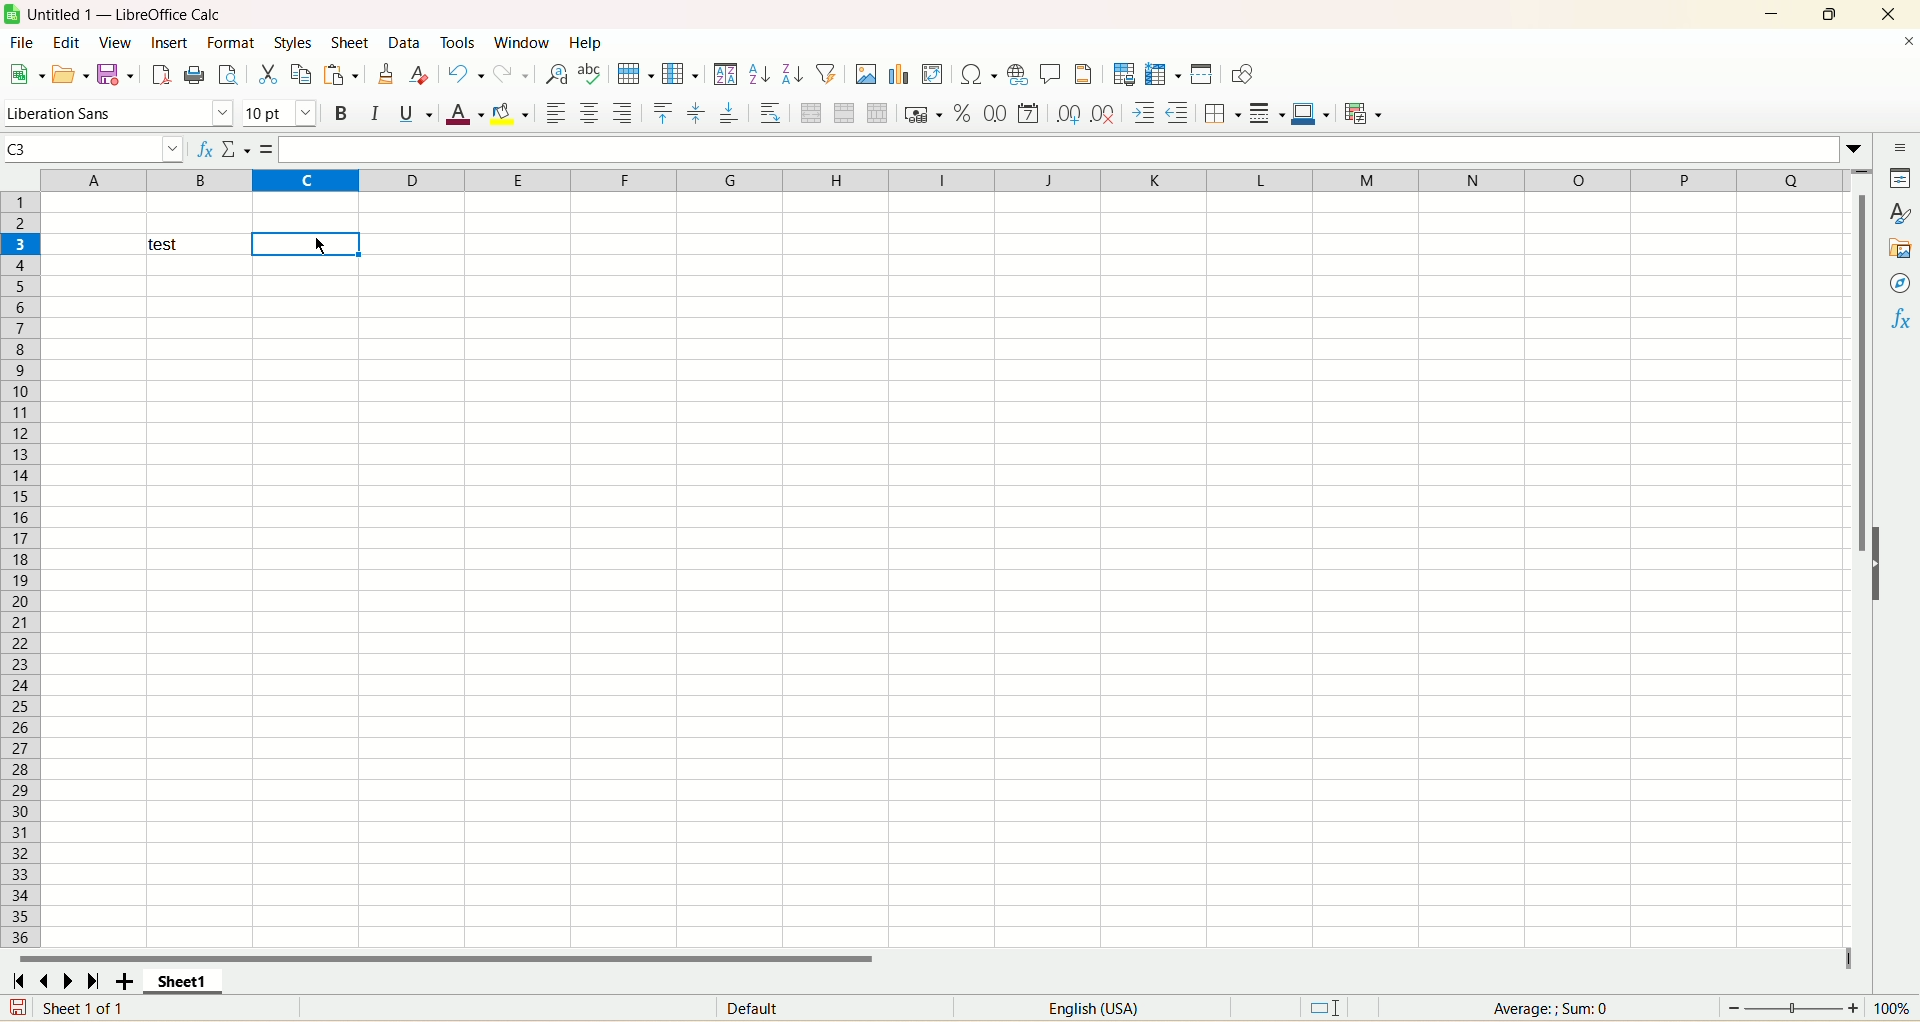 This screenshot has height=1022, width=1920. I want to click on workbook, so click(946, 602).